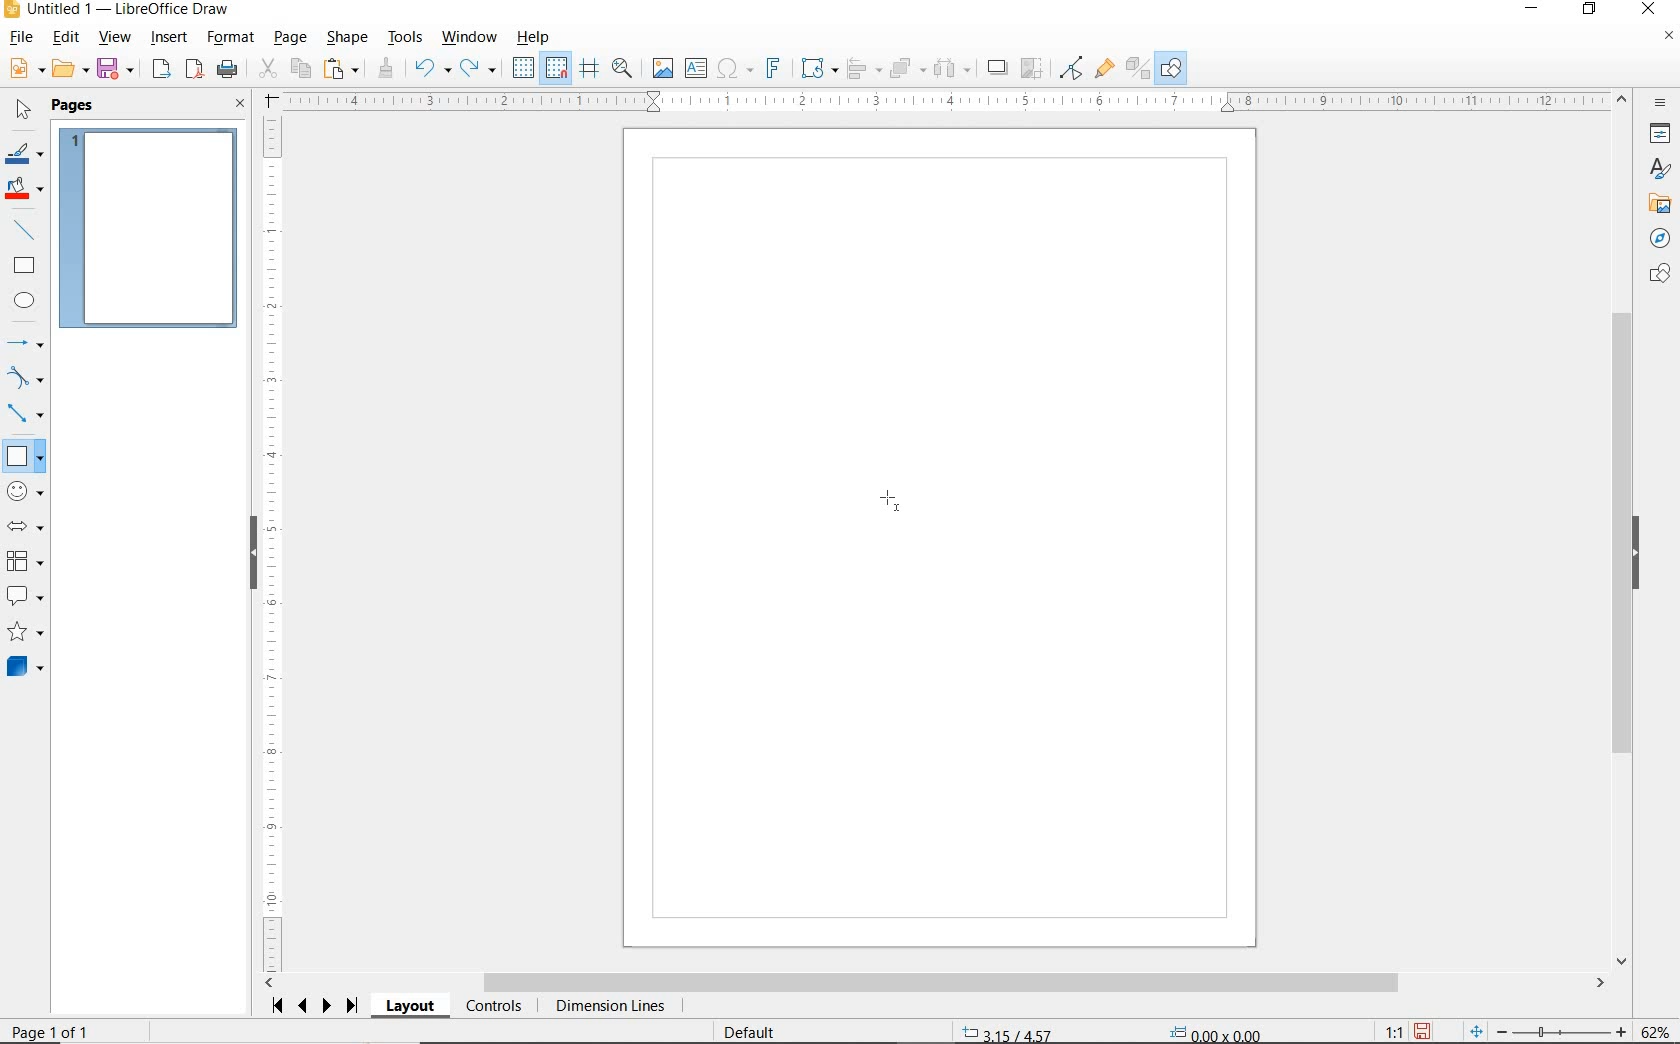 The image size is (1680, 1044). Describe the element at coordinates (31, 526) in the screenshot. I see `BLOCK ARROWS` at that location.